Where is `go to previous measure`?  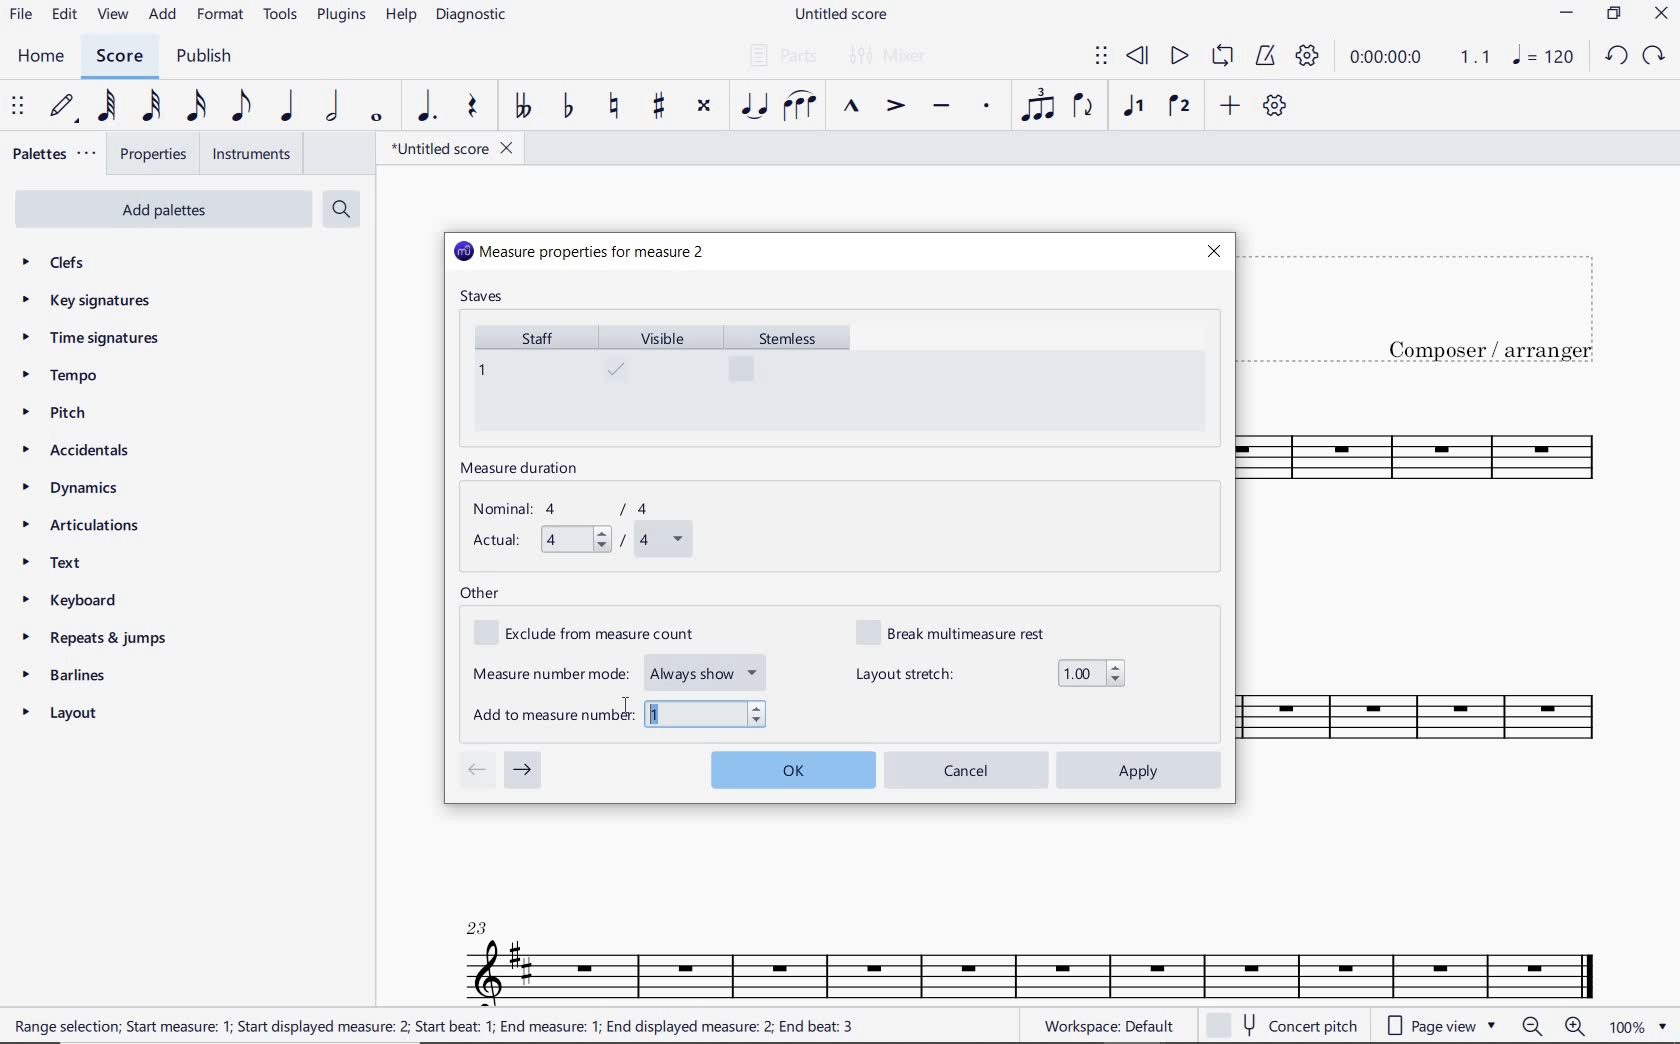 go to previous measure is located at coordinates (476, 771).